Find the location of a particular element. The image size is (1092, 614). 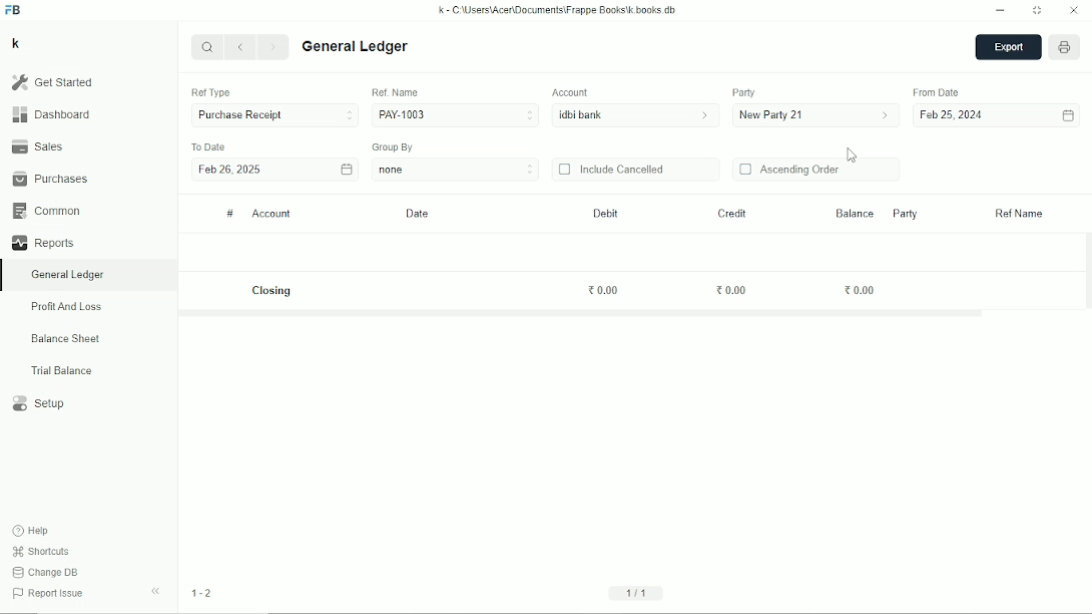

Calendar is located at coordinates (1068, 116).